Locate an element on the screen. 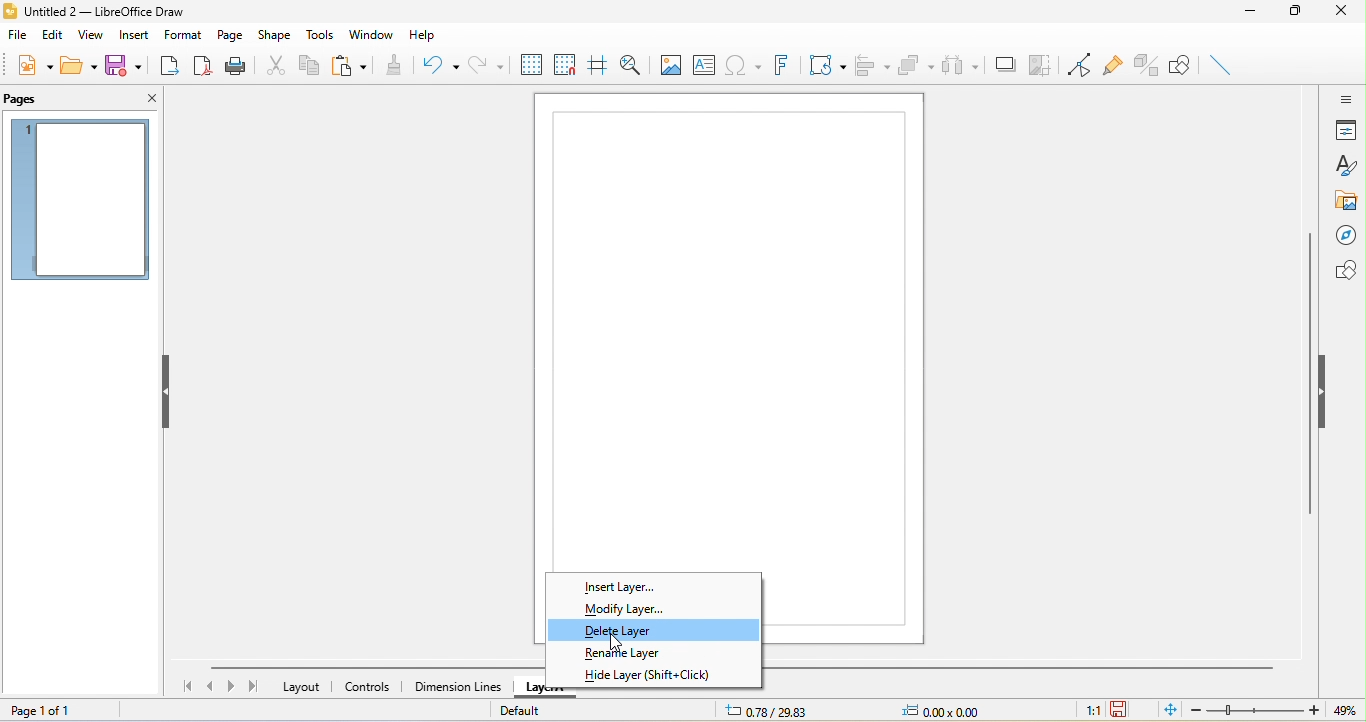 The image size is (1366, 722). pages is located at coordinates (29, 100).